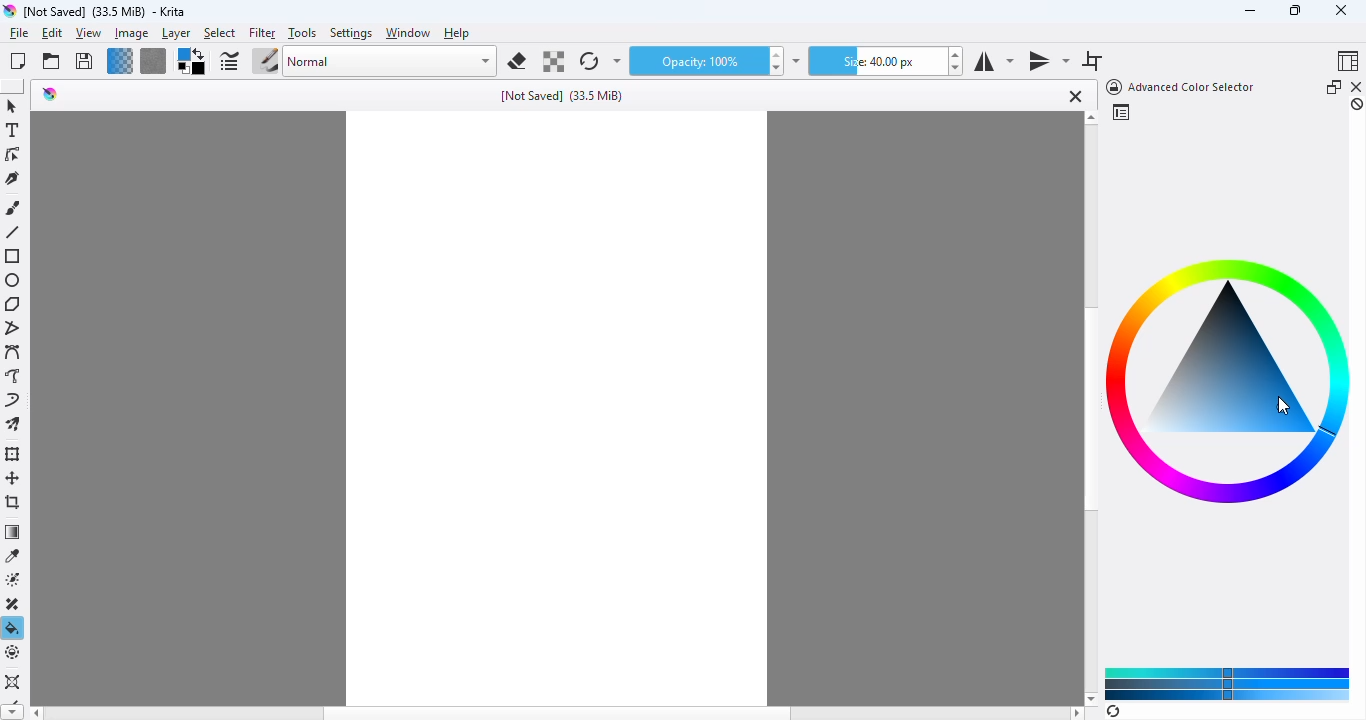  What do you see at coordinates (120, 61) in the screenshot?
I see `fill gradients` at bounding box center [120, 61].